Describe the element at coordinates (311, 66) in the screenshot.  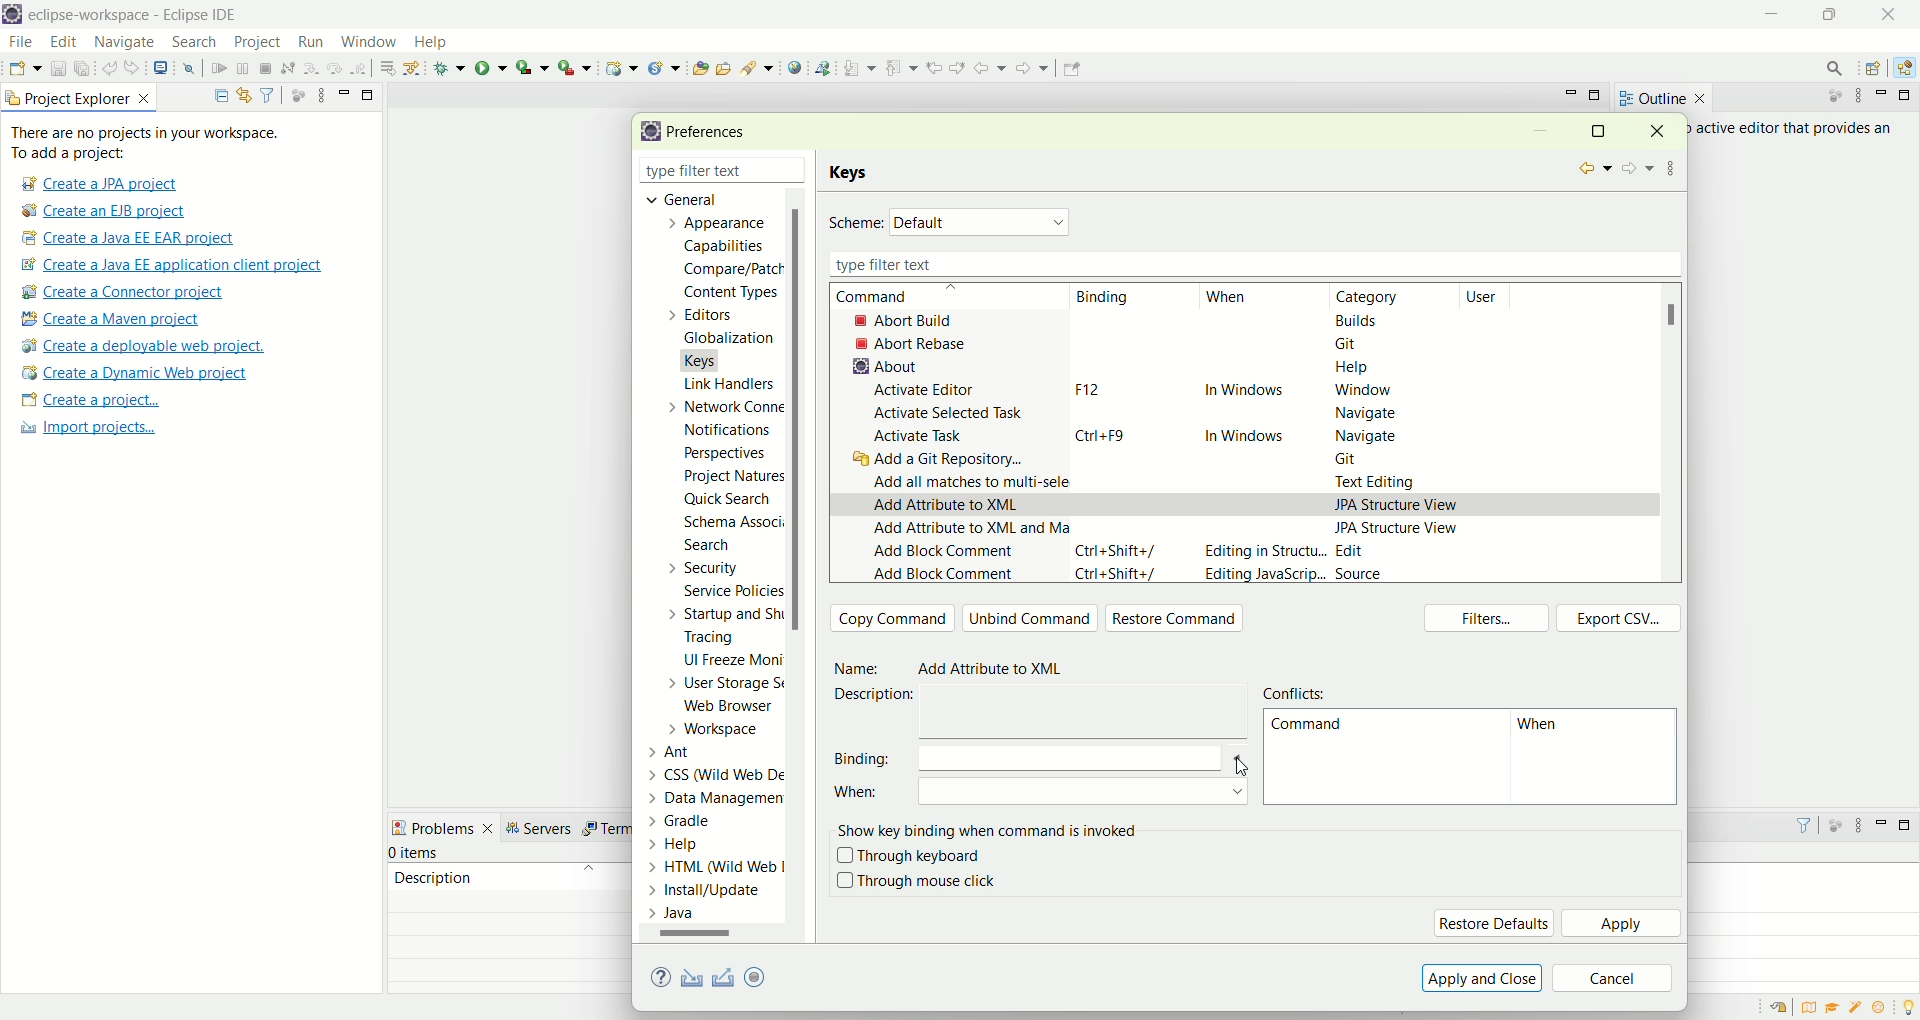
I see `step into` at that location.